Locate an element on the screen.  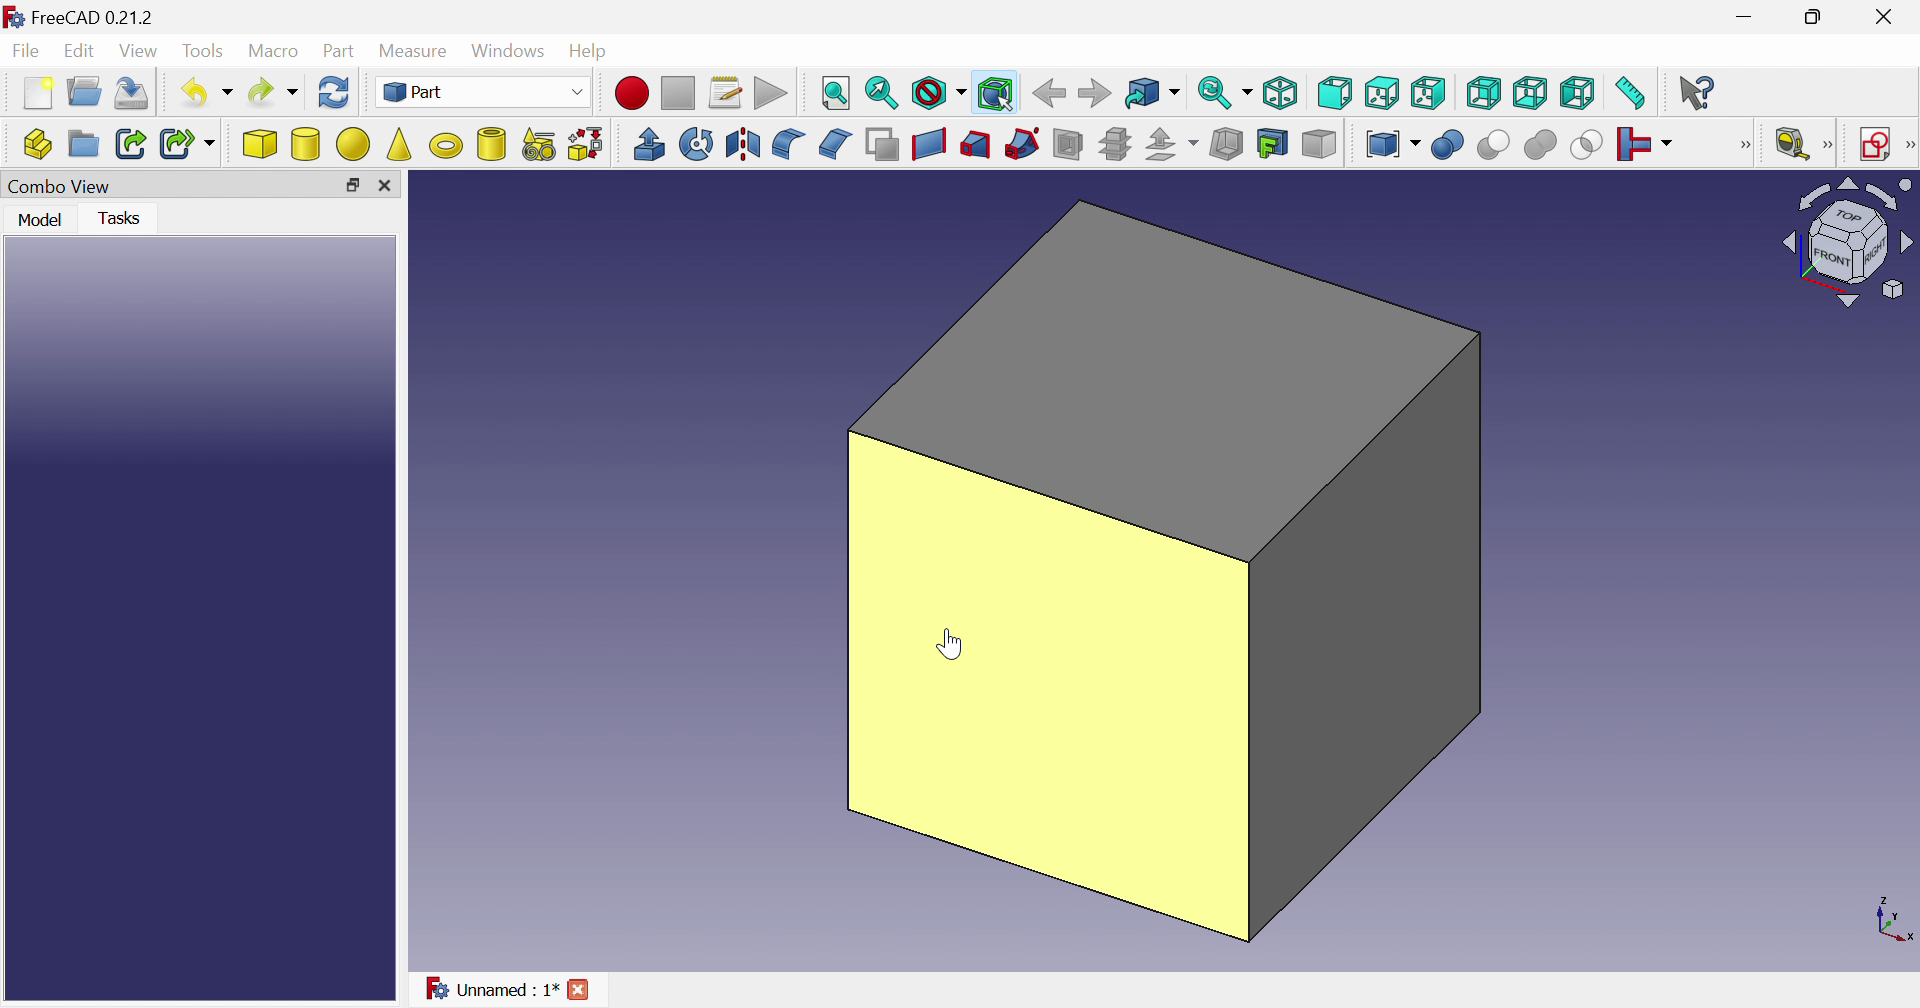
x, y axis is located at coordinates (1889, 919).